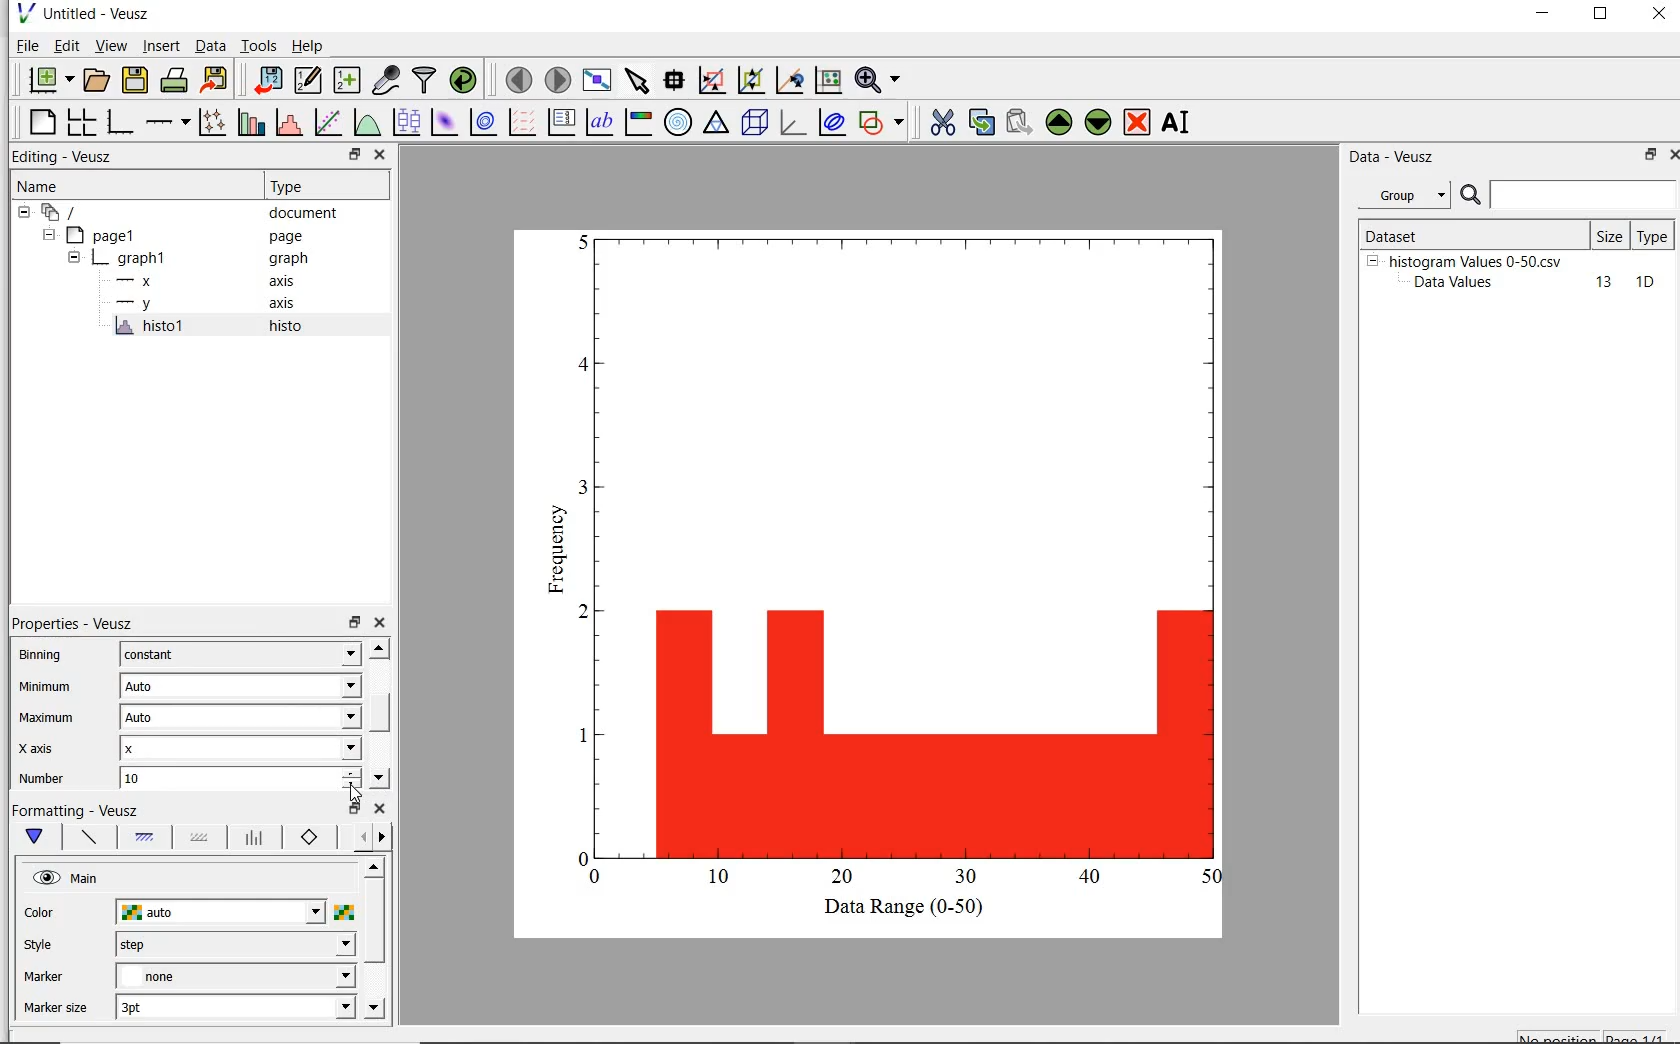 The image size is (1680, 1044). What do you see at coordinates (640, 122) in the screenshot?
I see `image color bar` at bounding box center [640, 122].